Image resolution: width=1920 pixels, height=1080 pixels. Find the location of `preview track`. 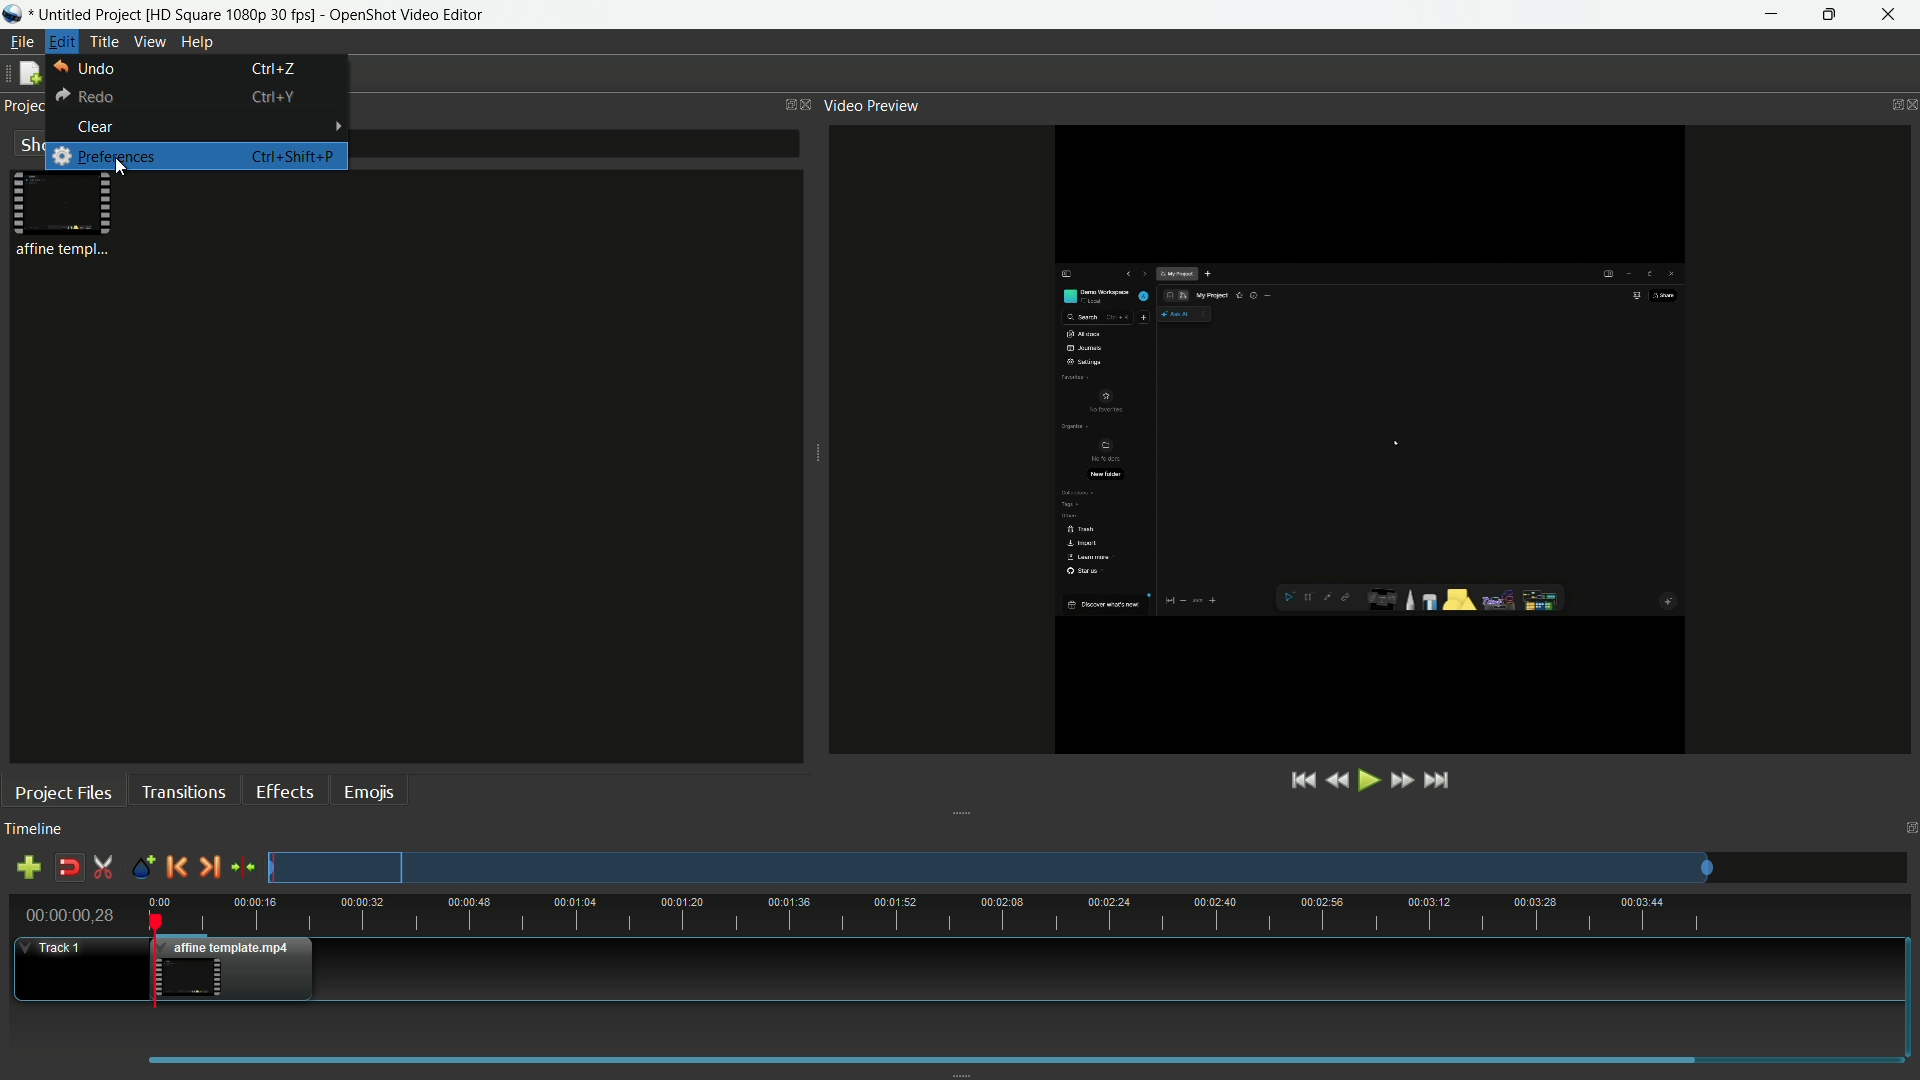

preview track is located at coordinates (989, 867).